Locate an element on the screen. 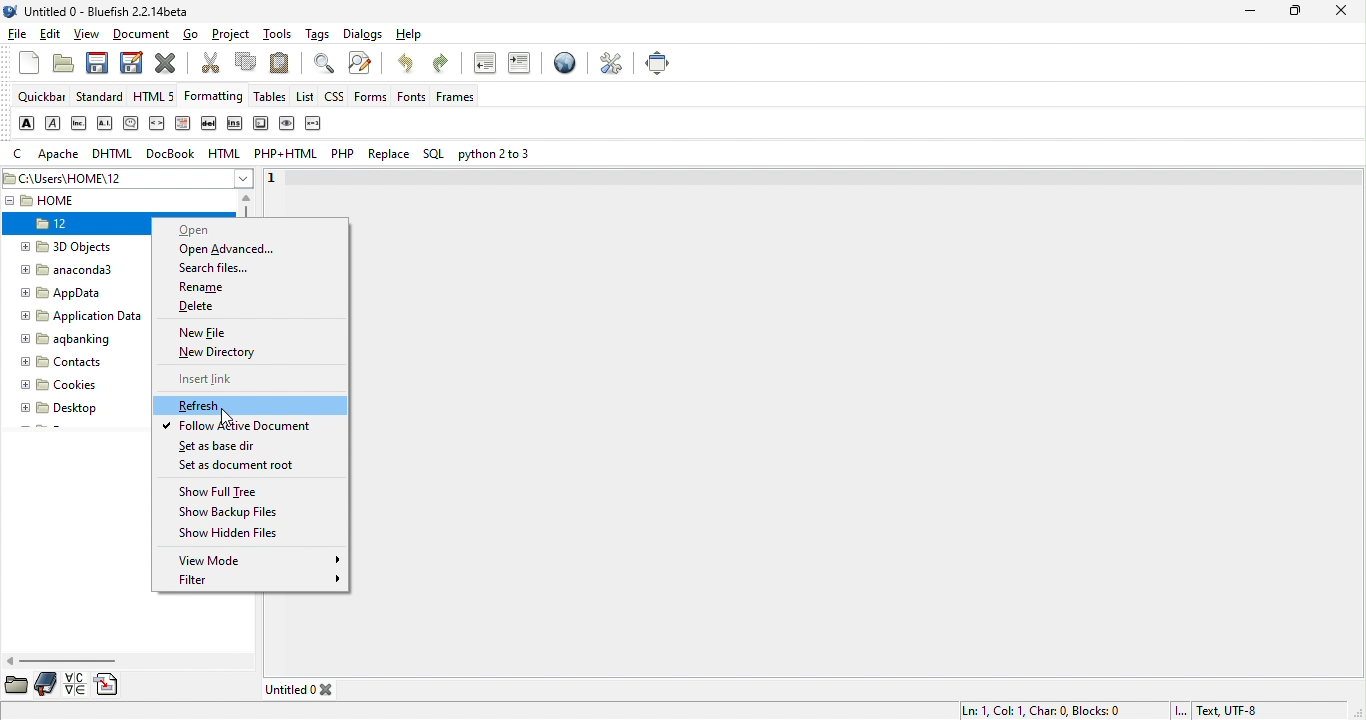 The width and height of the screenshot is (1366, 720). code is located at coordinates (157, 124).